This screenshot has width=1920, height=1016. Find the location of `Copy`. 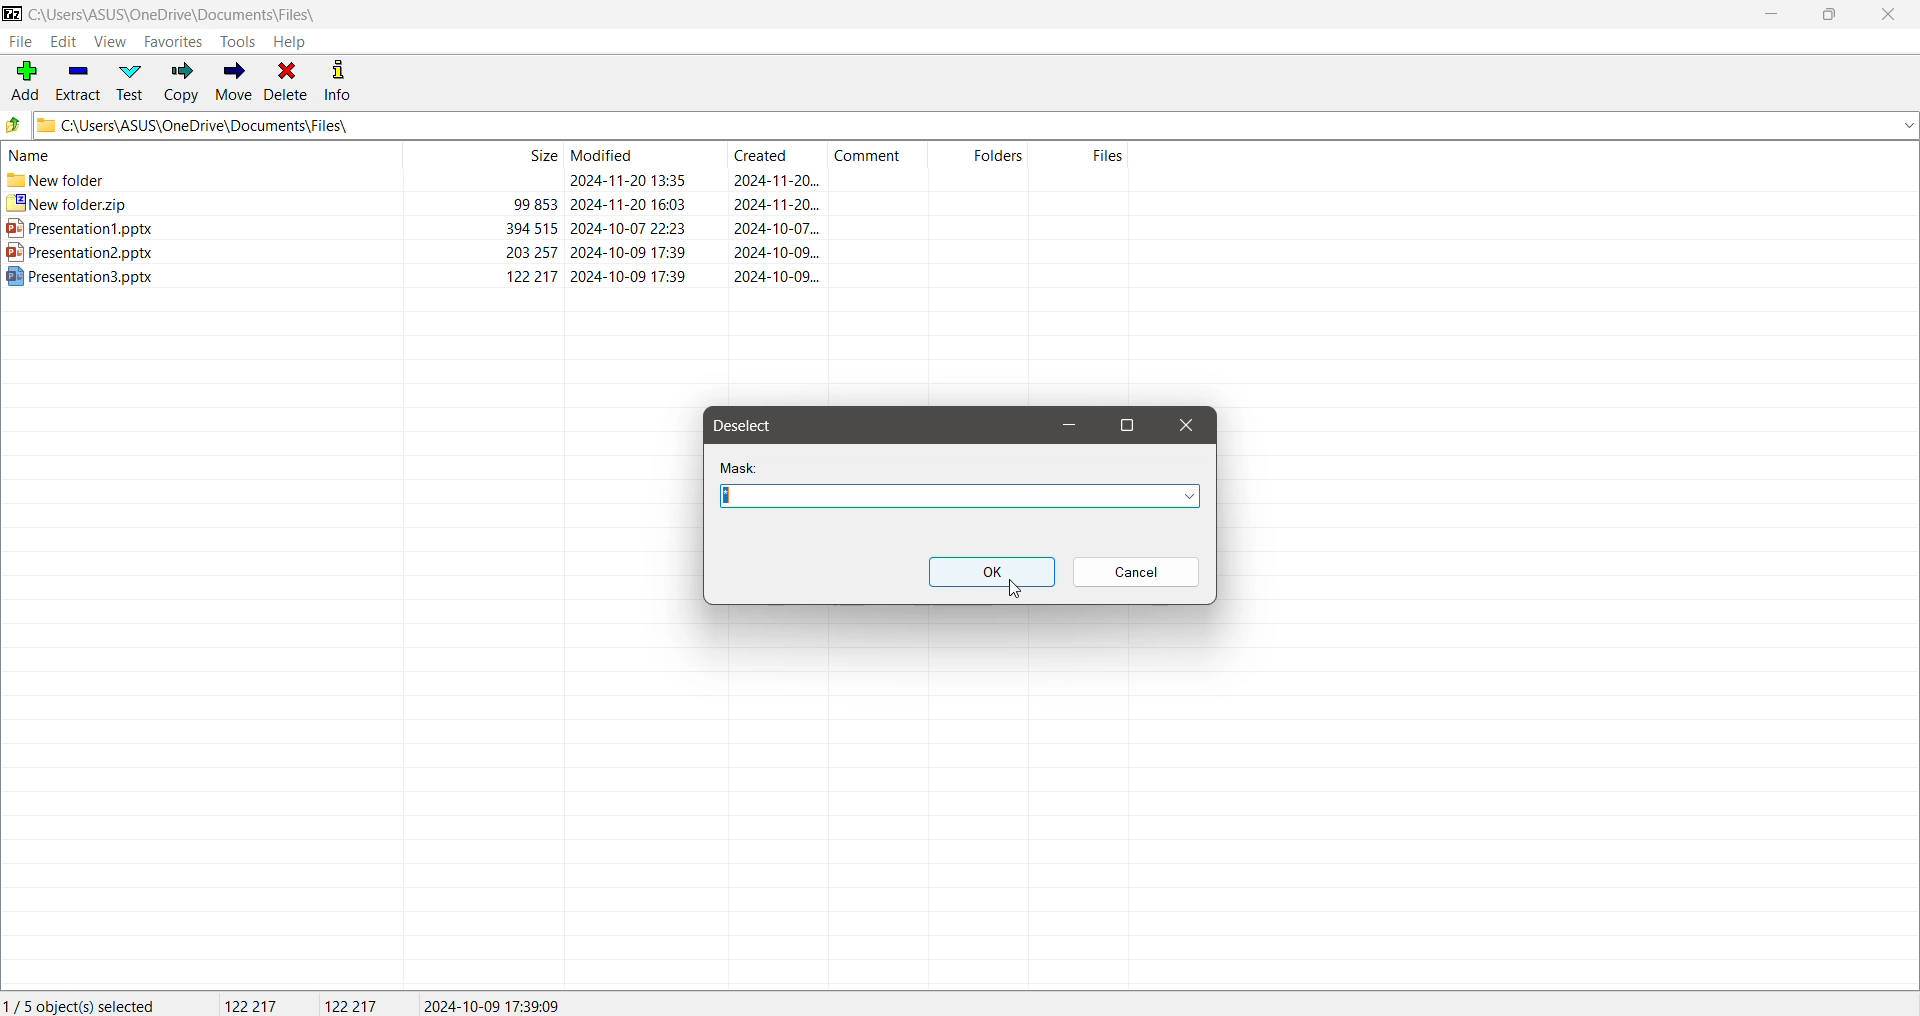

Copy is located at coordinates (181, 81).